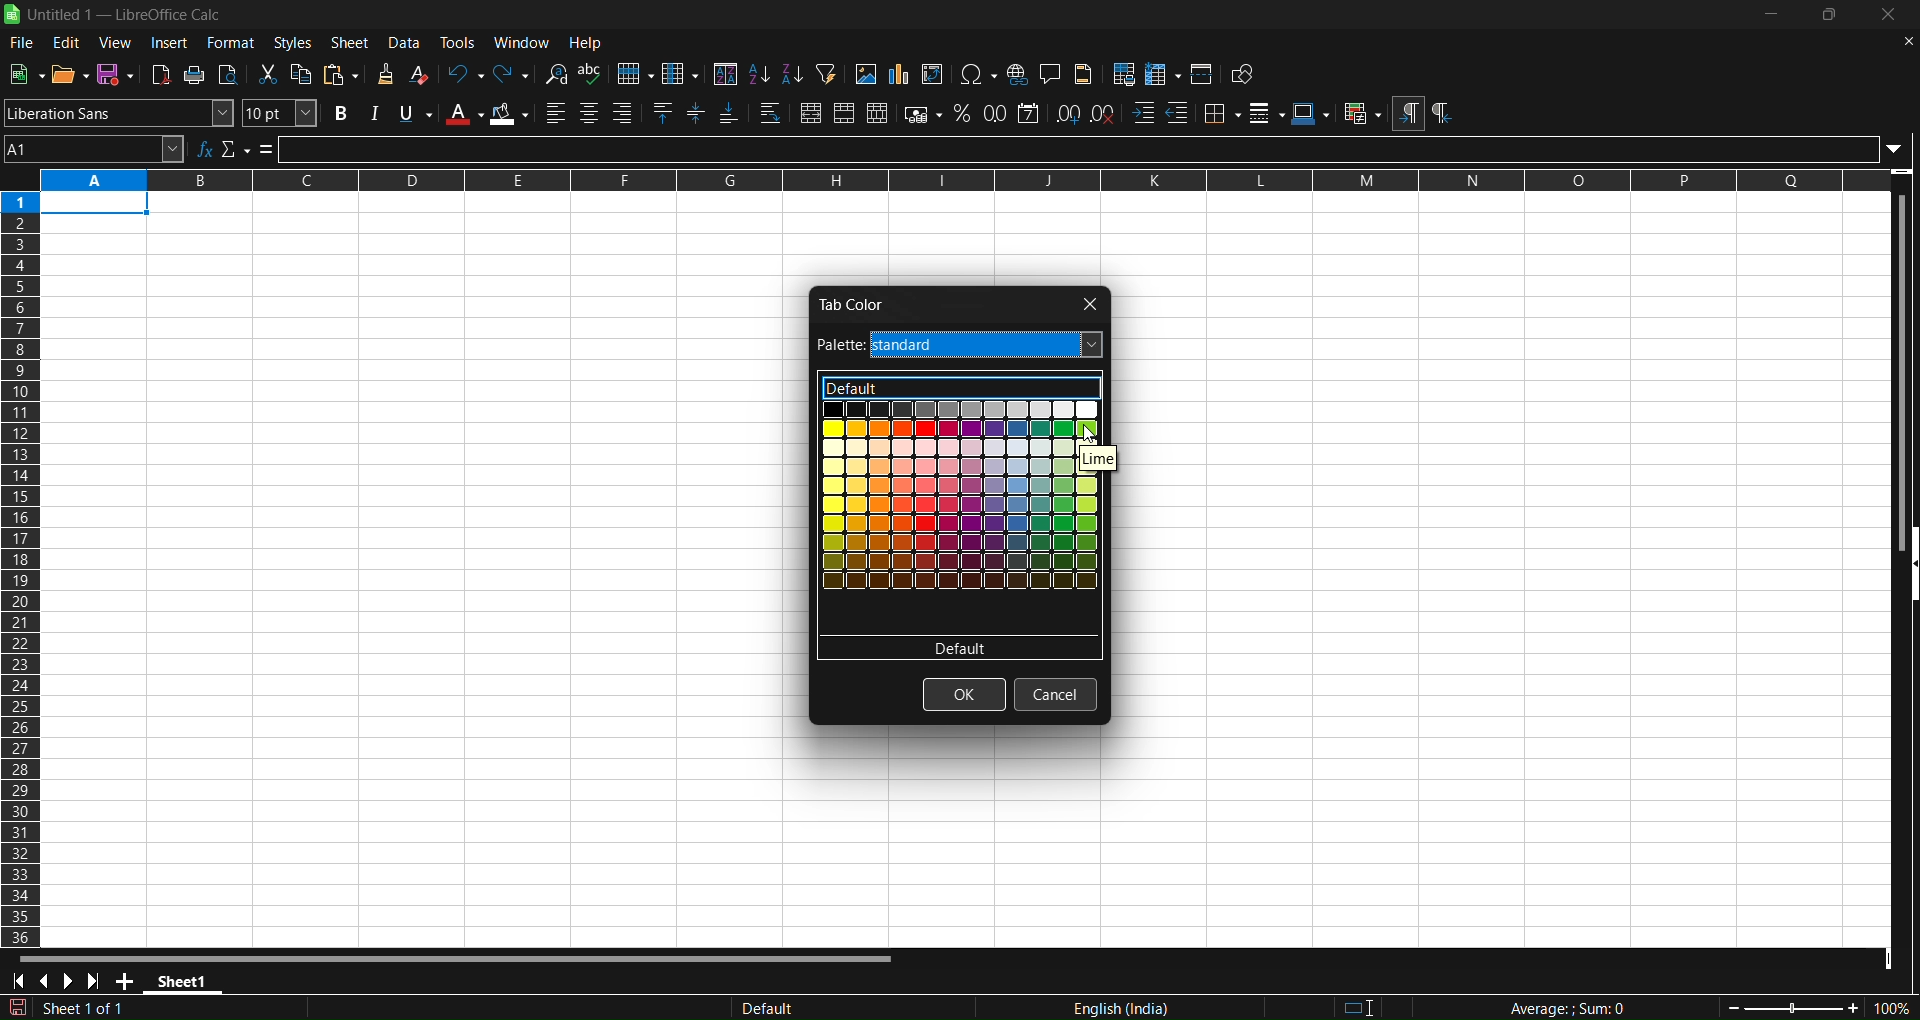 This screenshot has height=1020, width=1920. Describe the element at coordinates (163, 74) in the screenshot. I see `export directly as pdf` at that location.